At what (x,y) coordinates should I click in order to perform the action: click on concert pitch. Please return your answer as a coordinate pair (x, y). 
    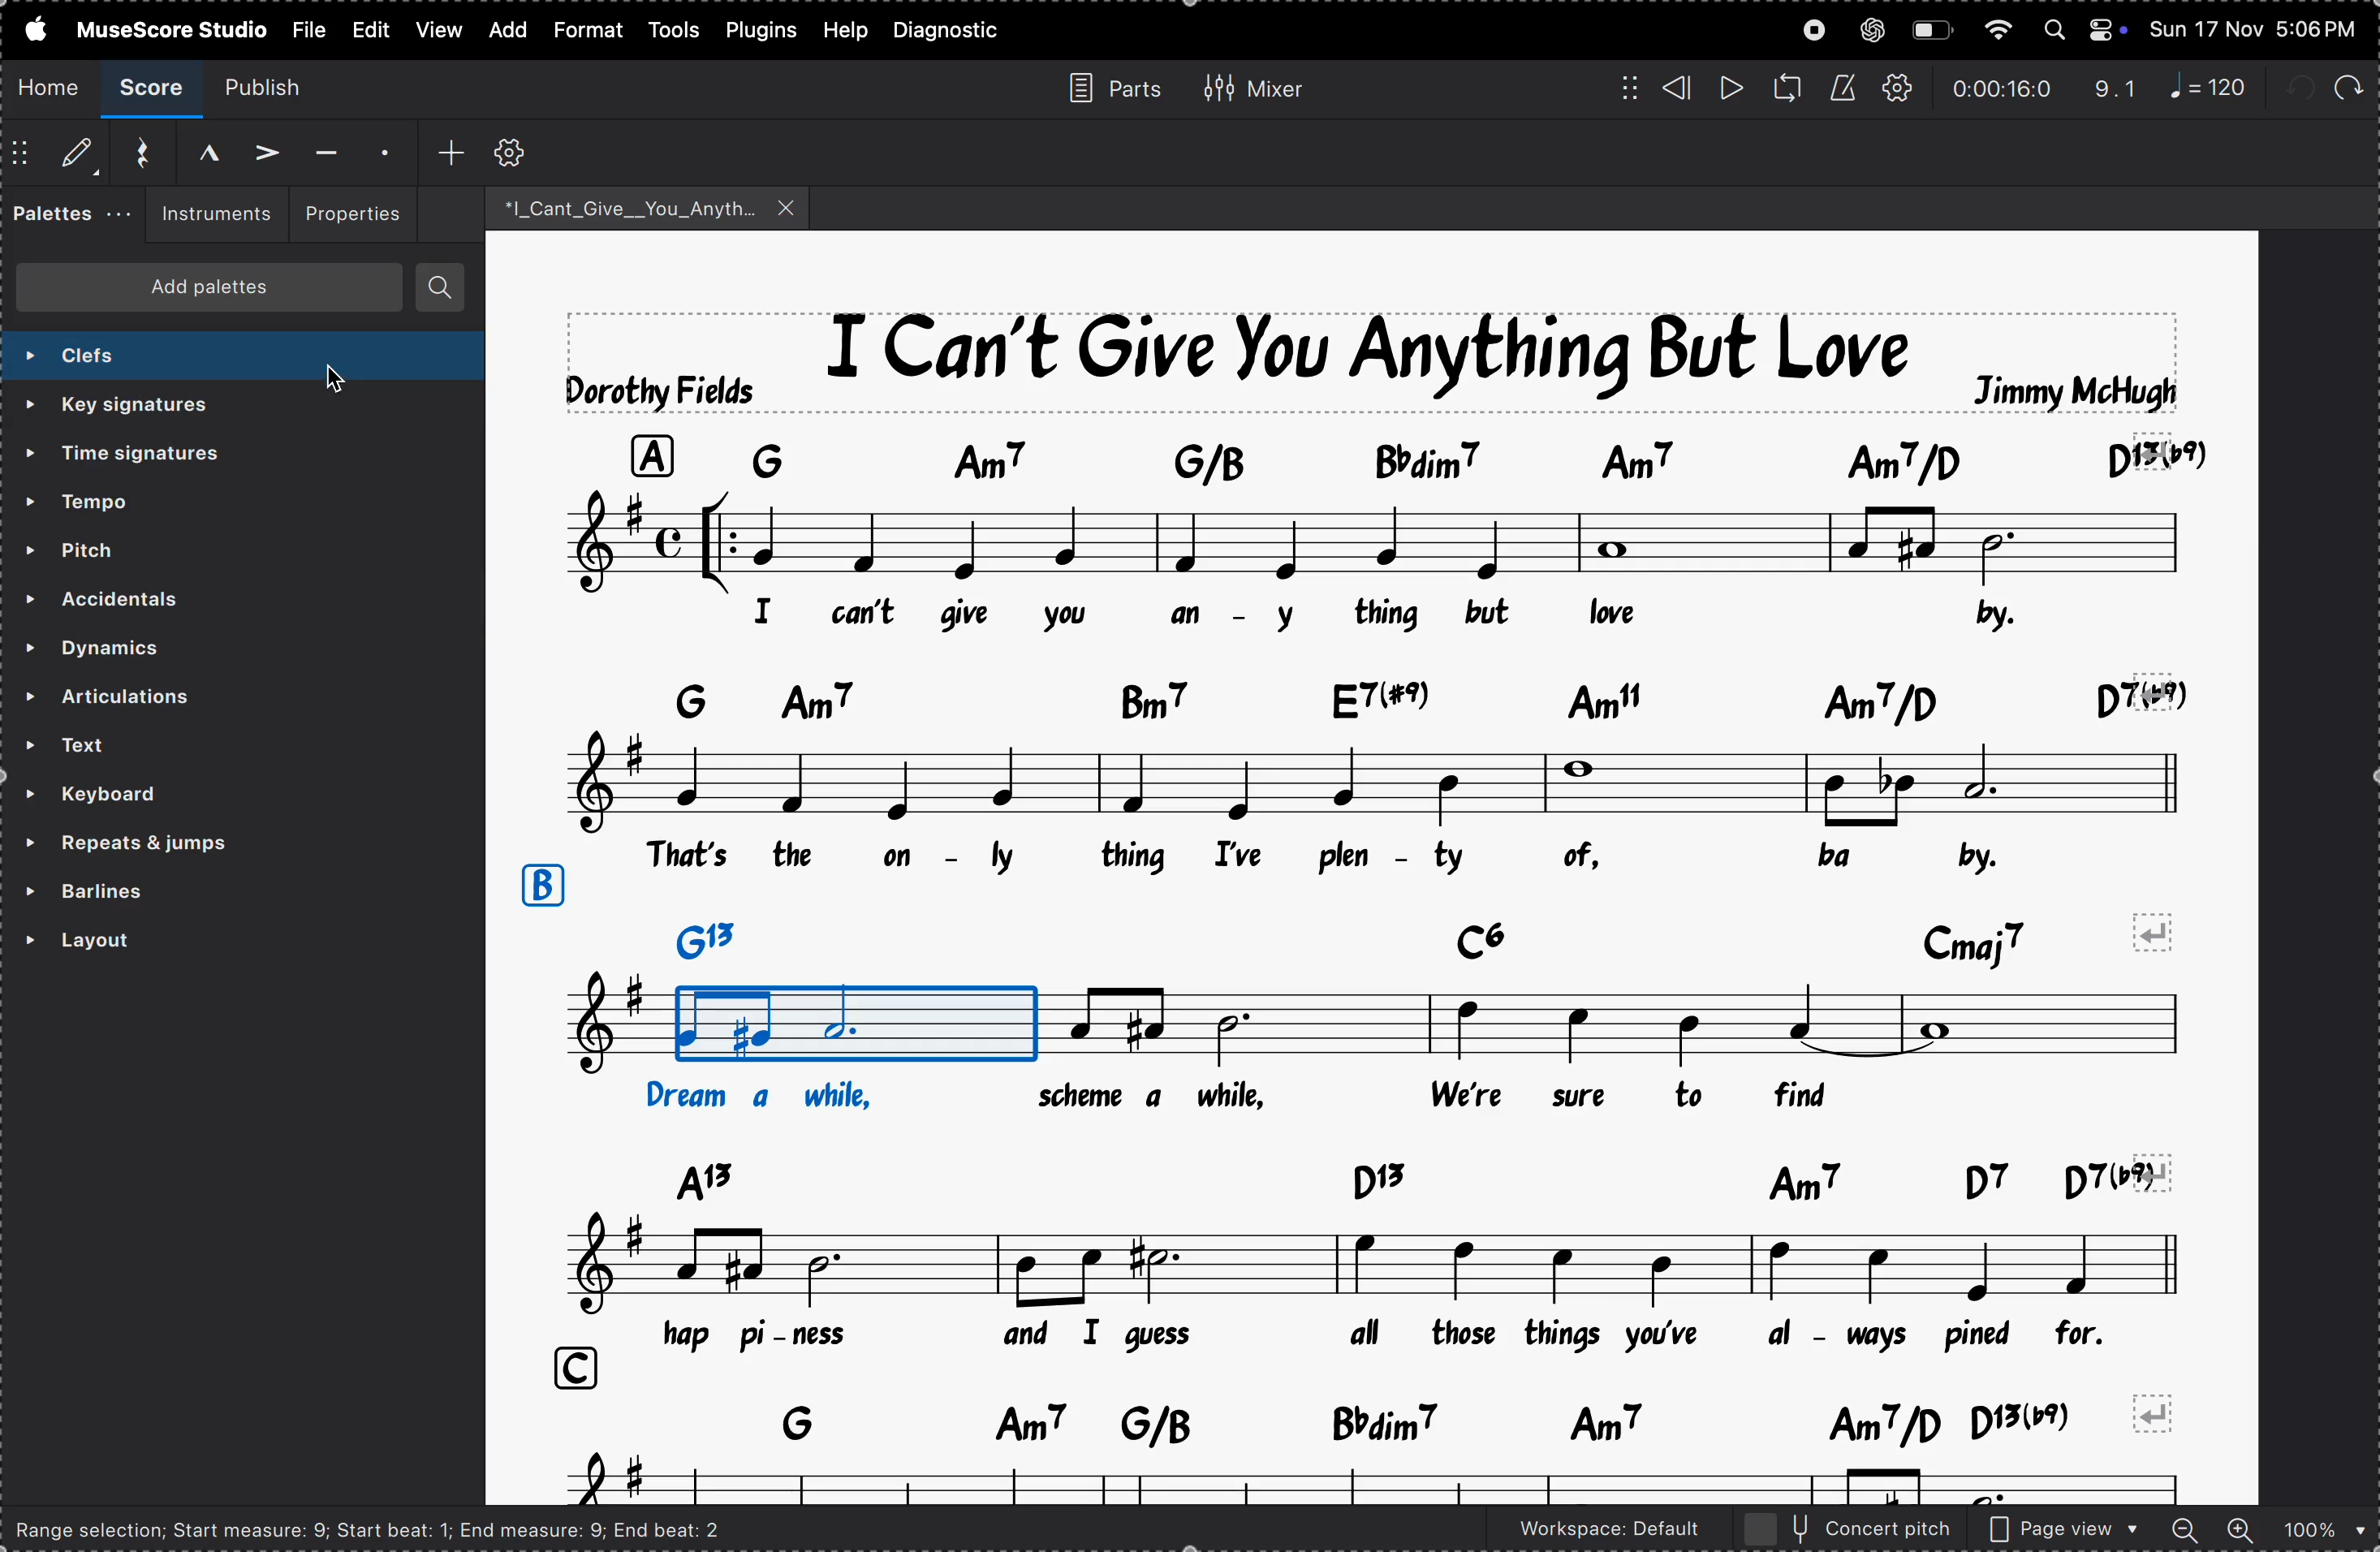
    Looking at the image, I should click on (1849, 1529).